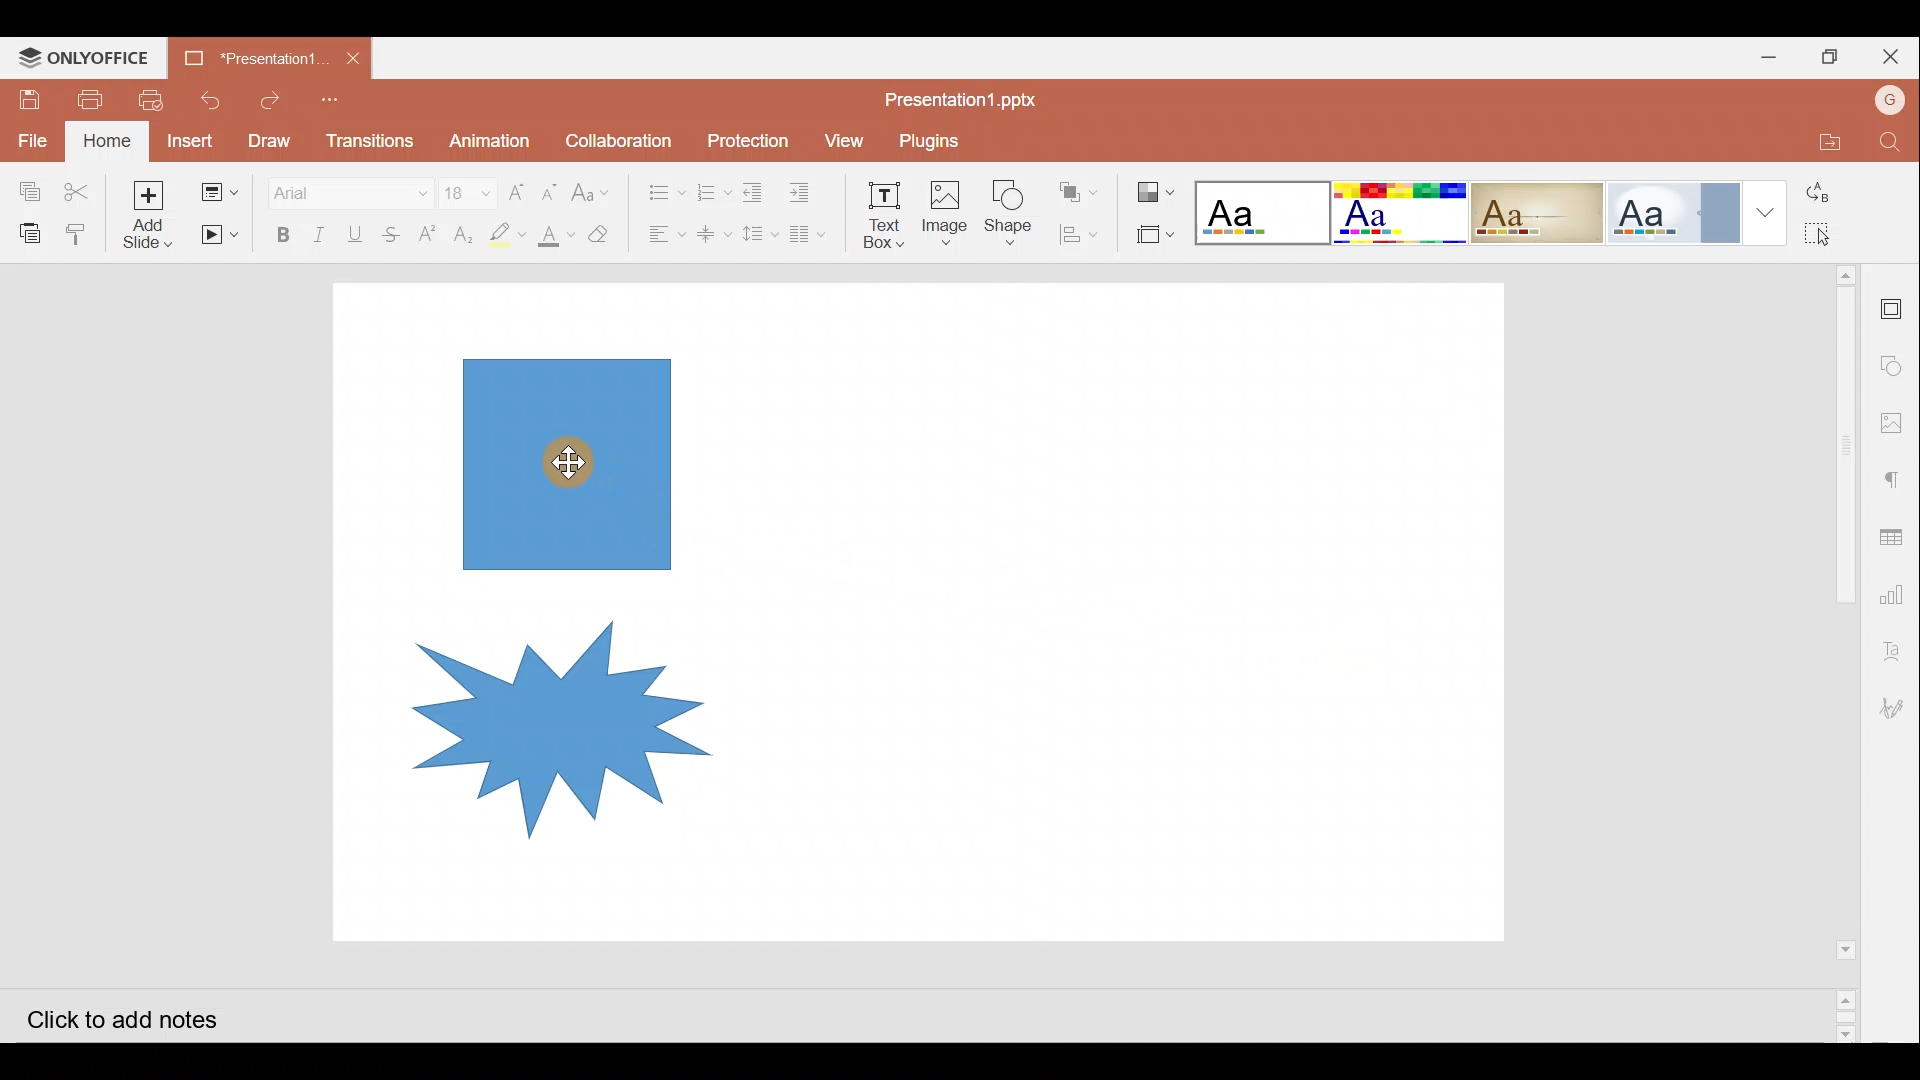  I want to click on Strikethrough, so click(396, 231).